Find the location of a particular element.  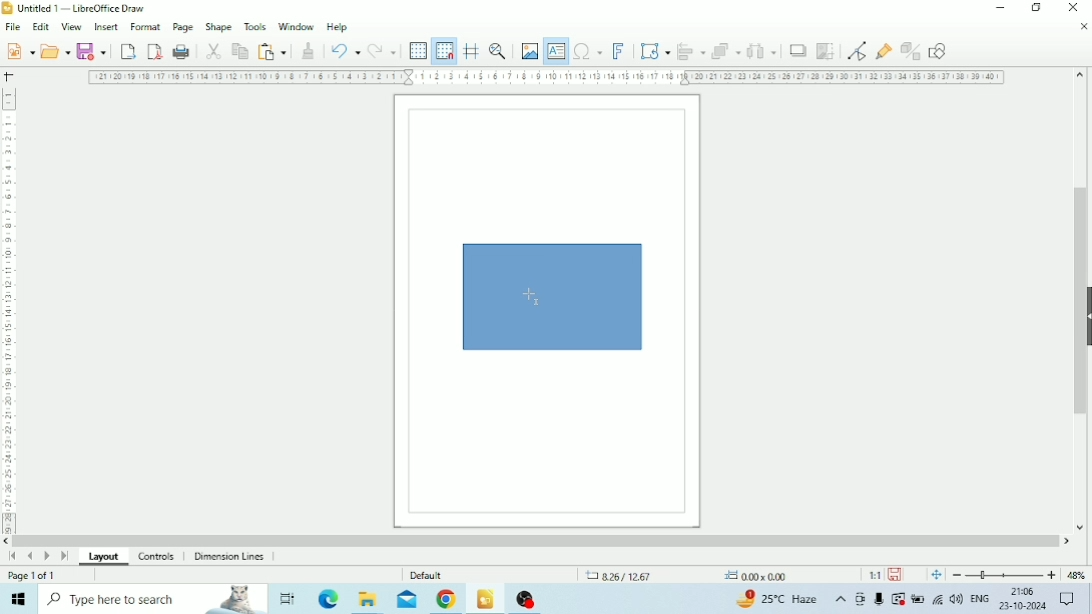

undo is located at coordinates (345, 51).